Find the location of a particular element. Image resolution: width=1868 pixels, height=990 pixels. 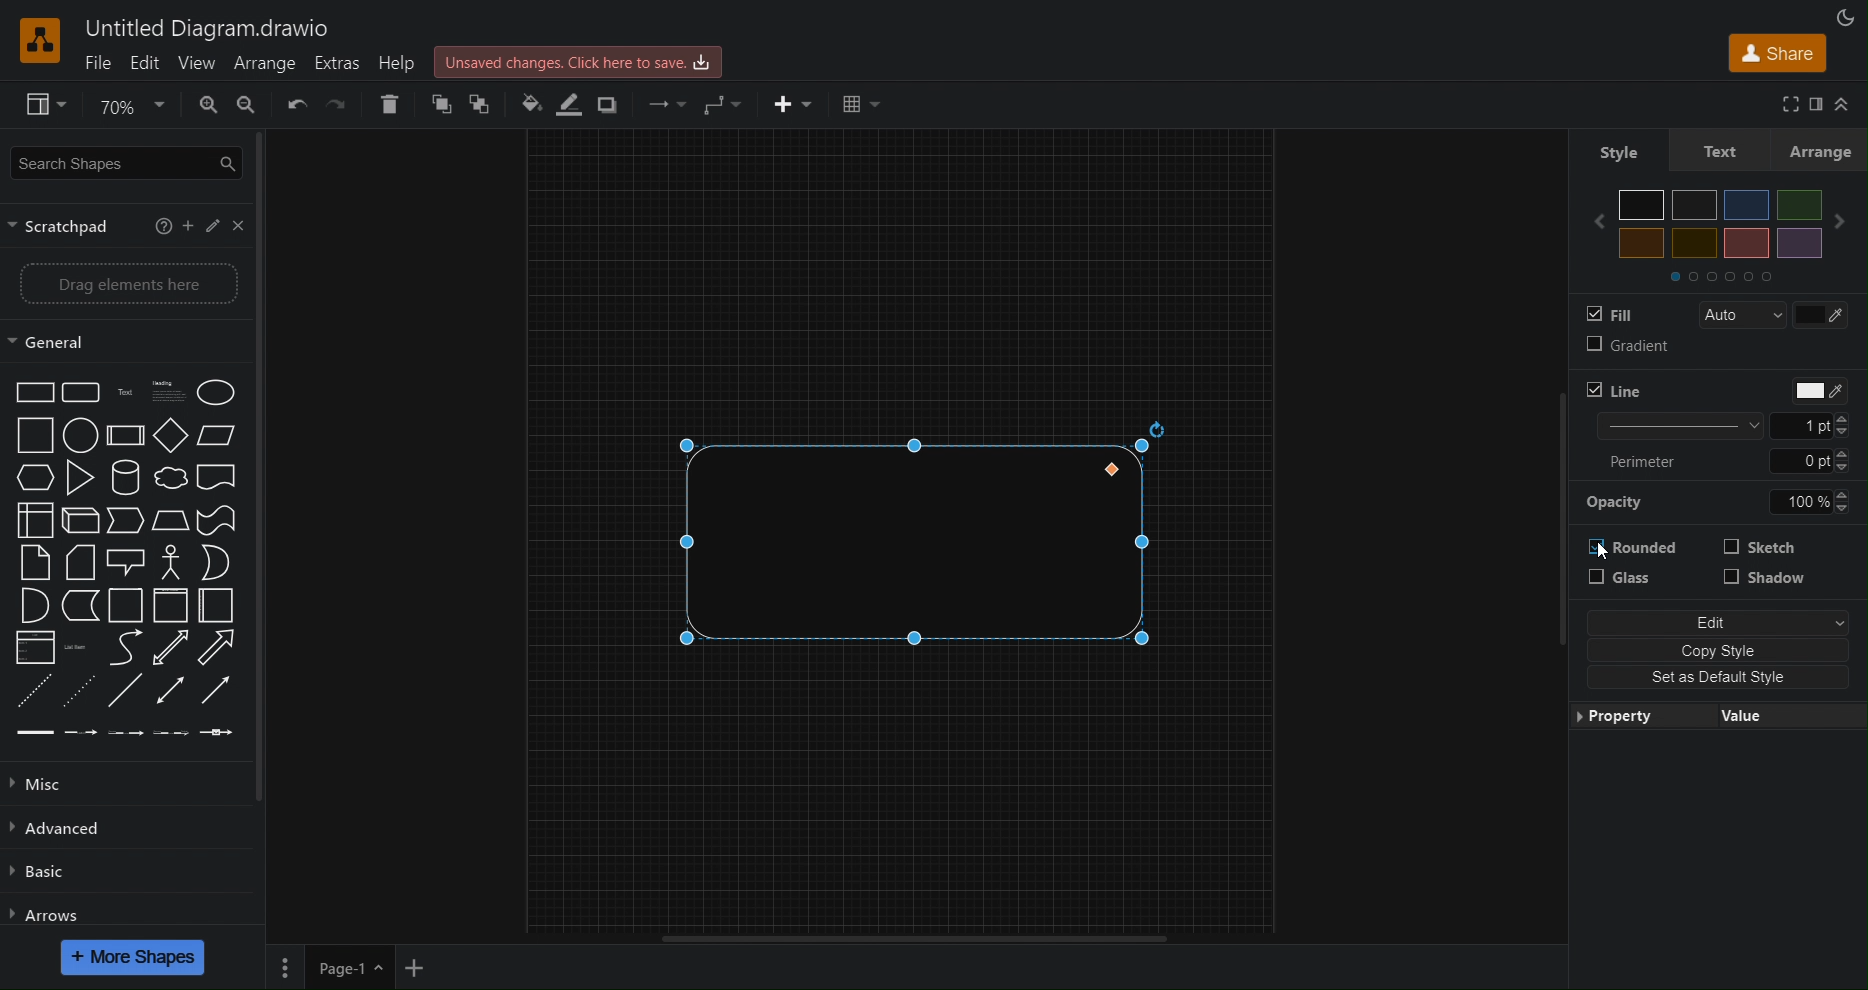

Line is located at coordinates (1613, 391).